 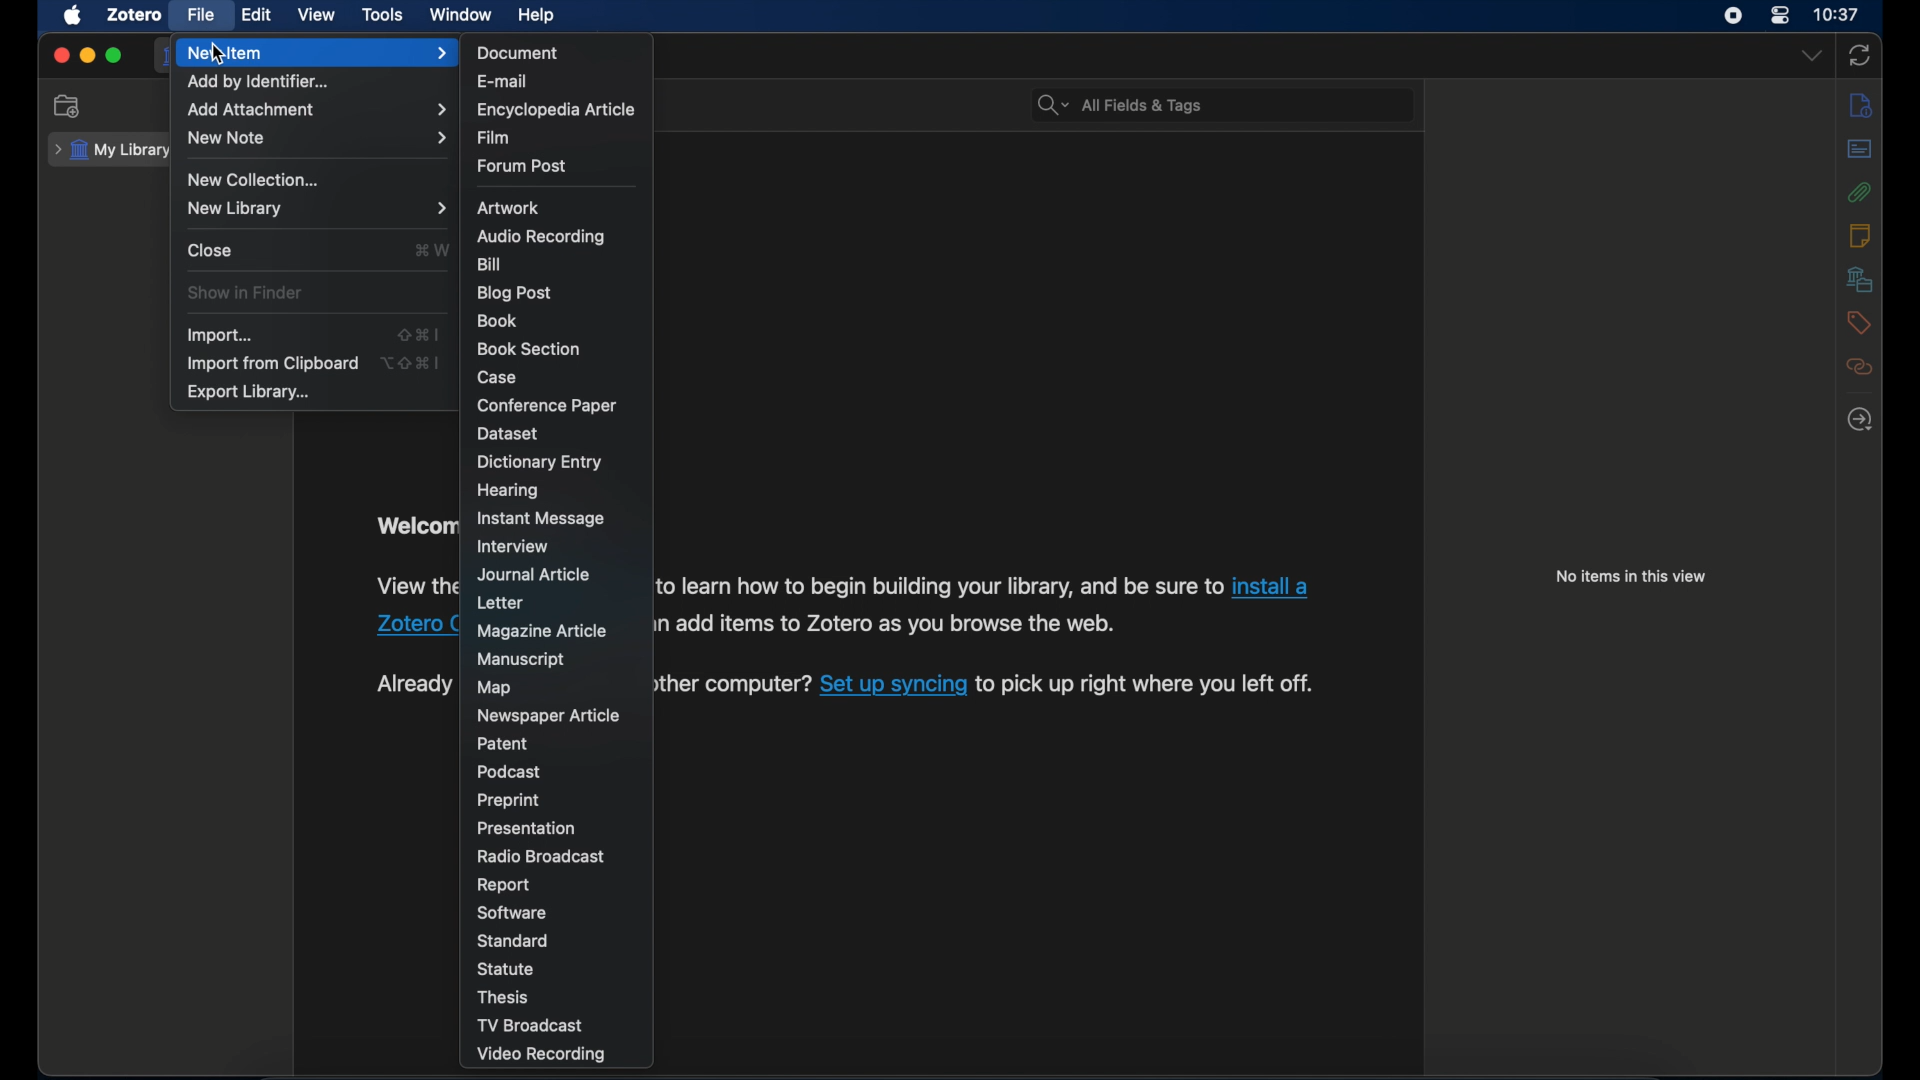 I want to click on encyclopedia article, so click(x=558, y=108).